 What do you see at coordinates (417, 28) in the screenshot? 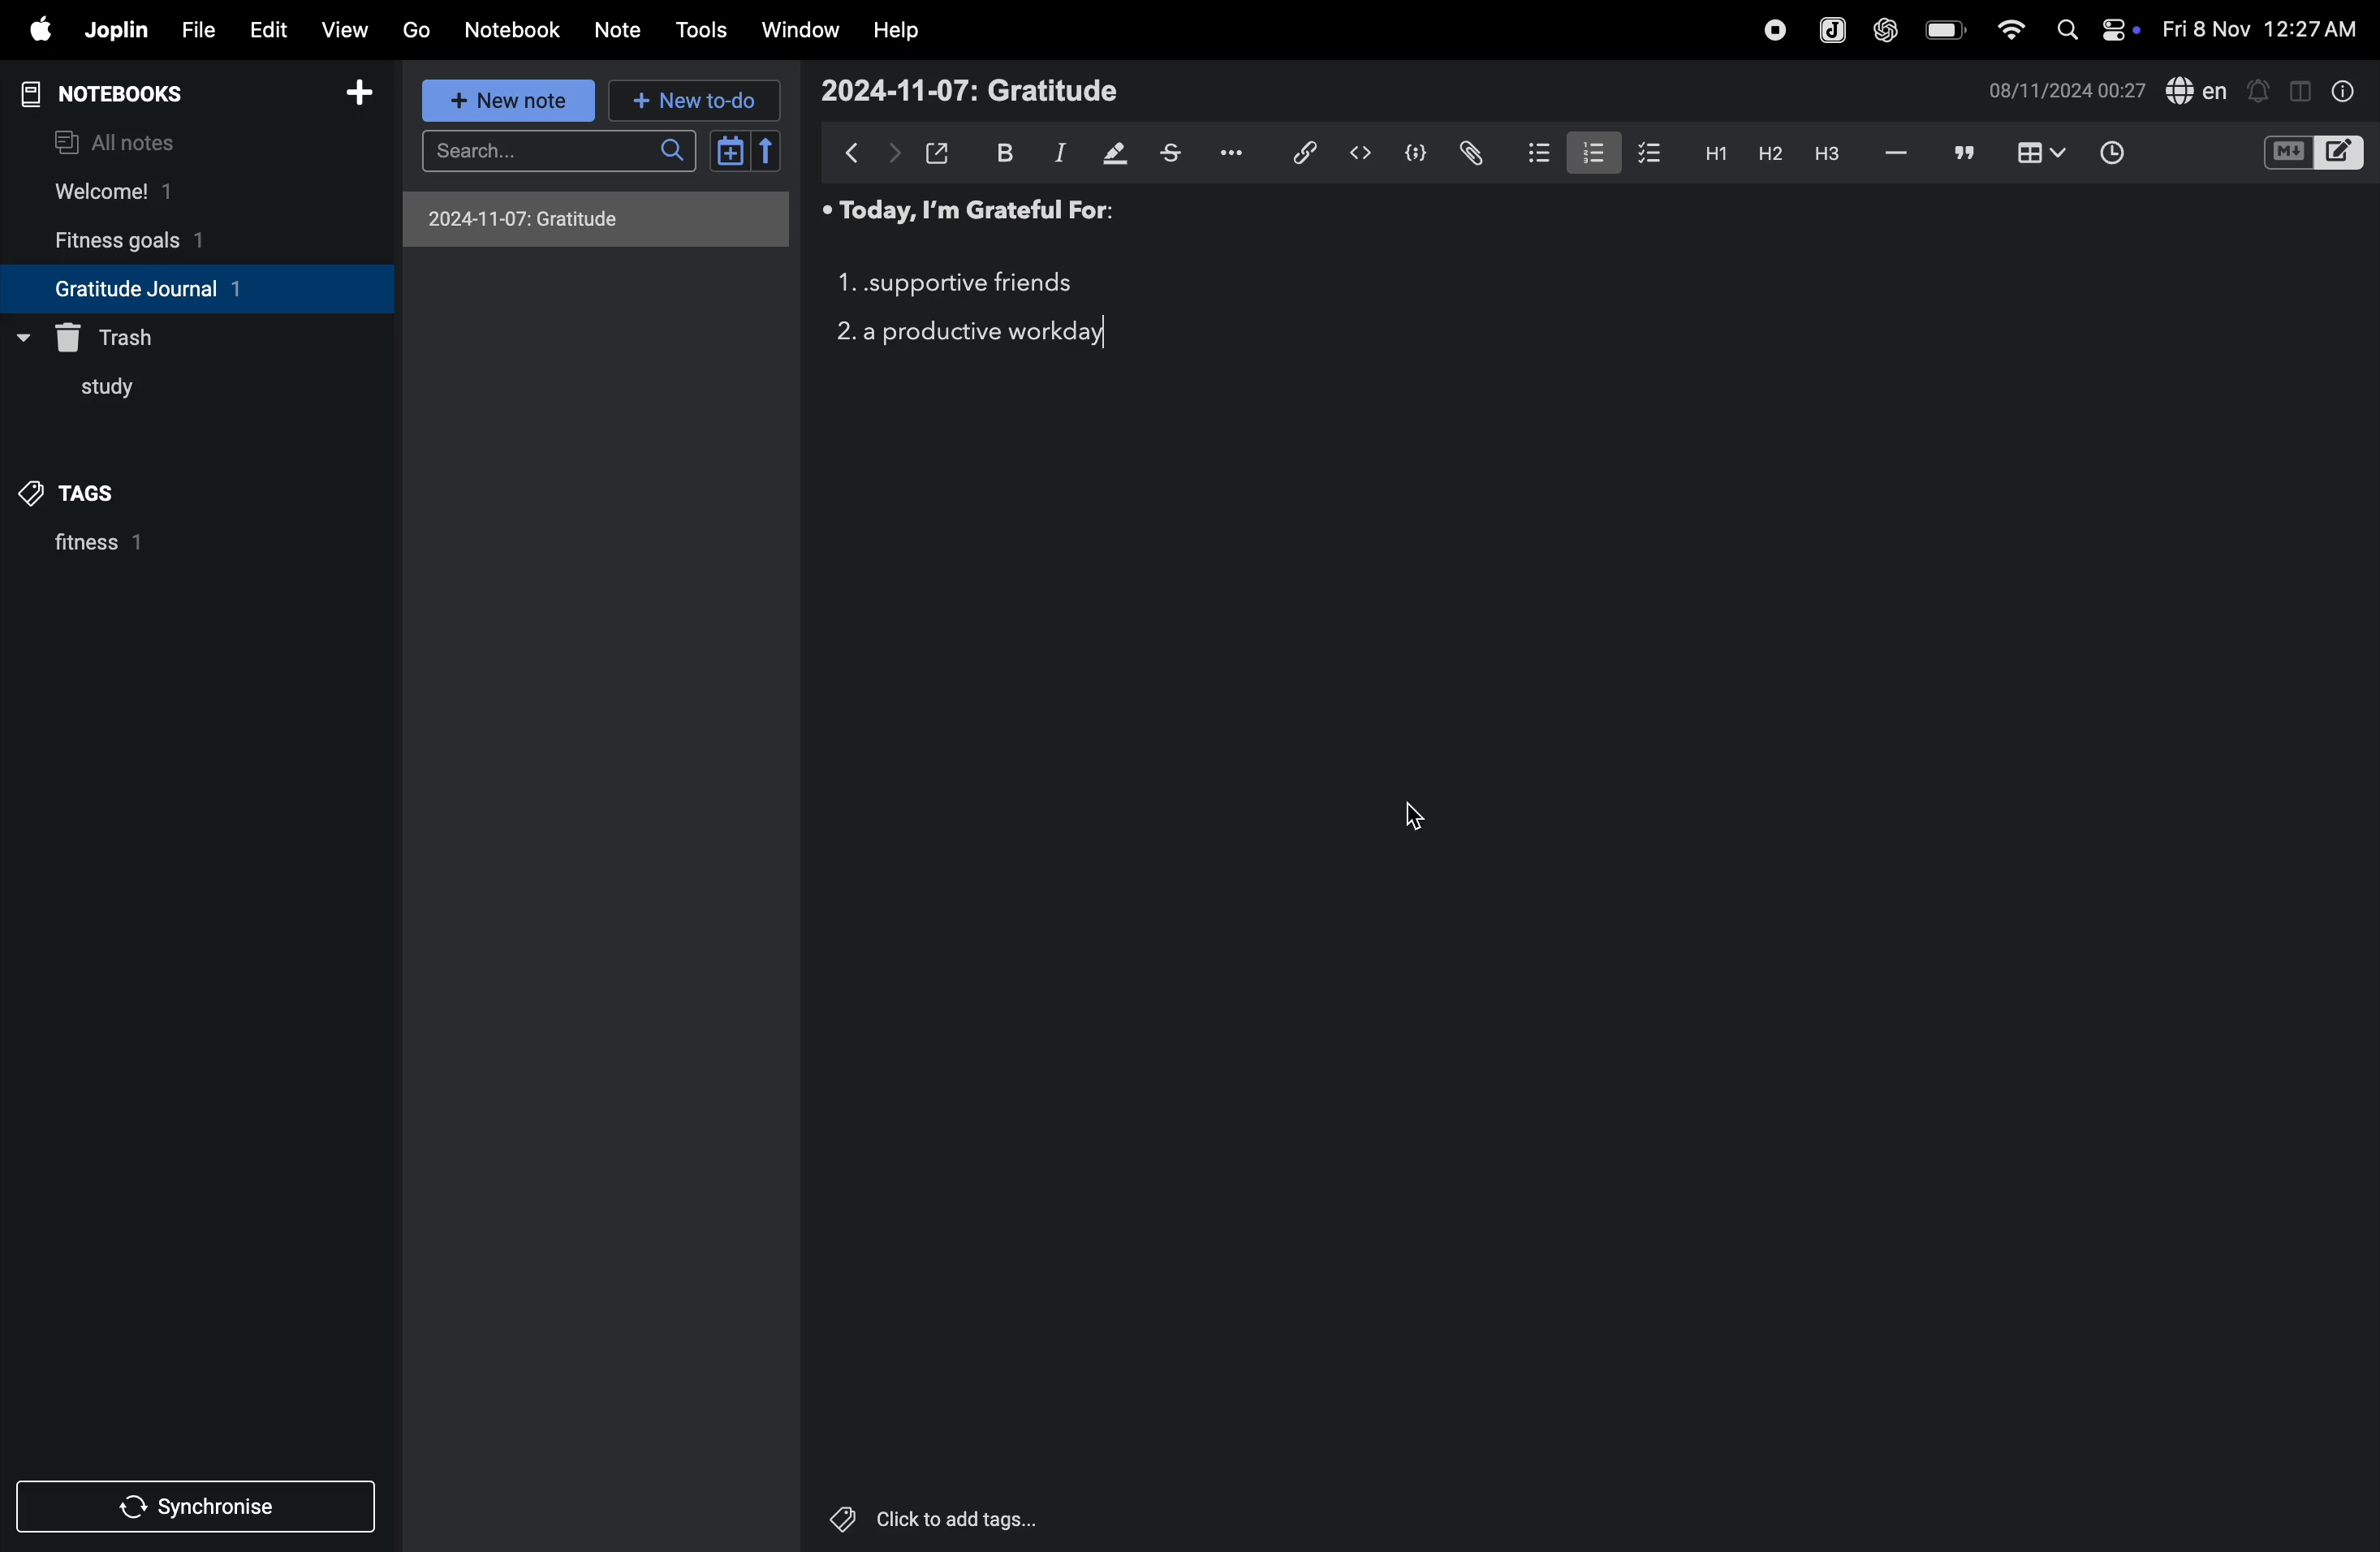
I see `Go` at bounding box center [417, 28].